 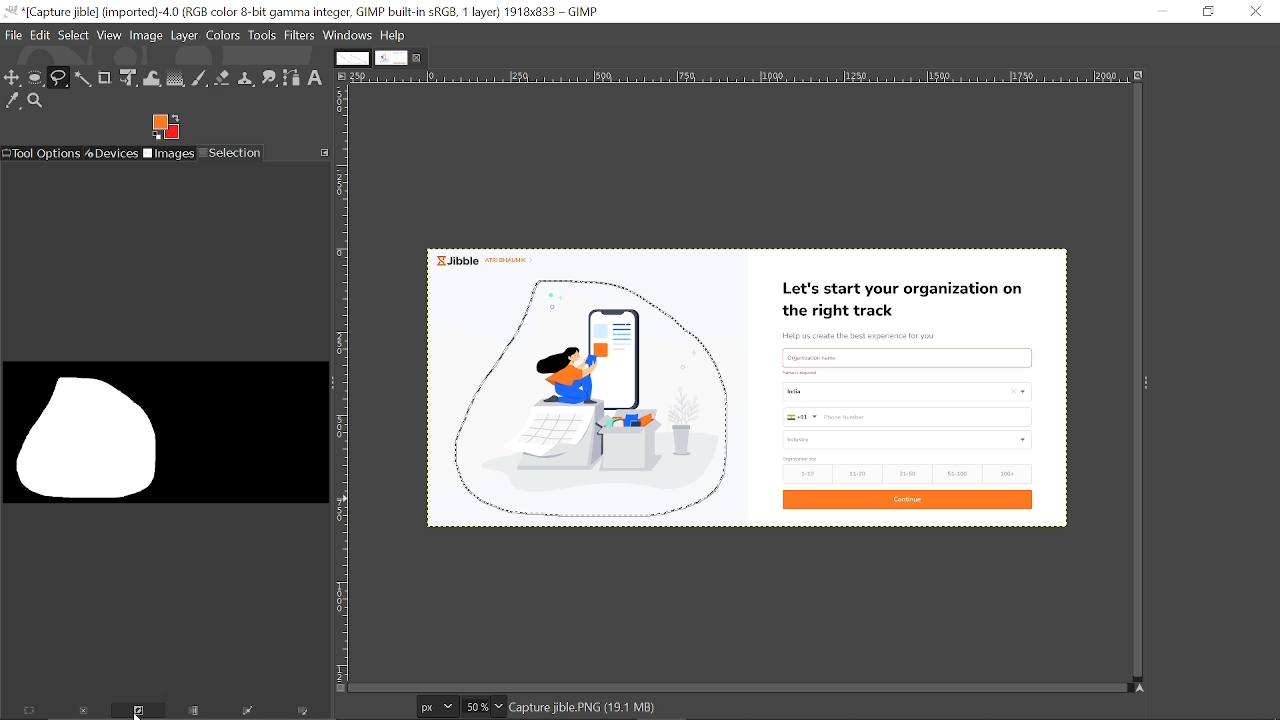 I want to click on Current tab, so click(x=391, y=59).